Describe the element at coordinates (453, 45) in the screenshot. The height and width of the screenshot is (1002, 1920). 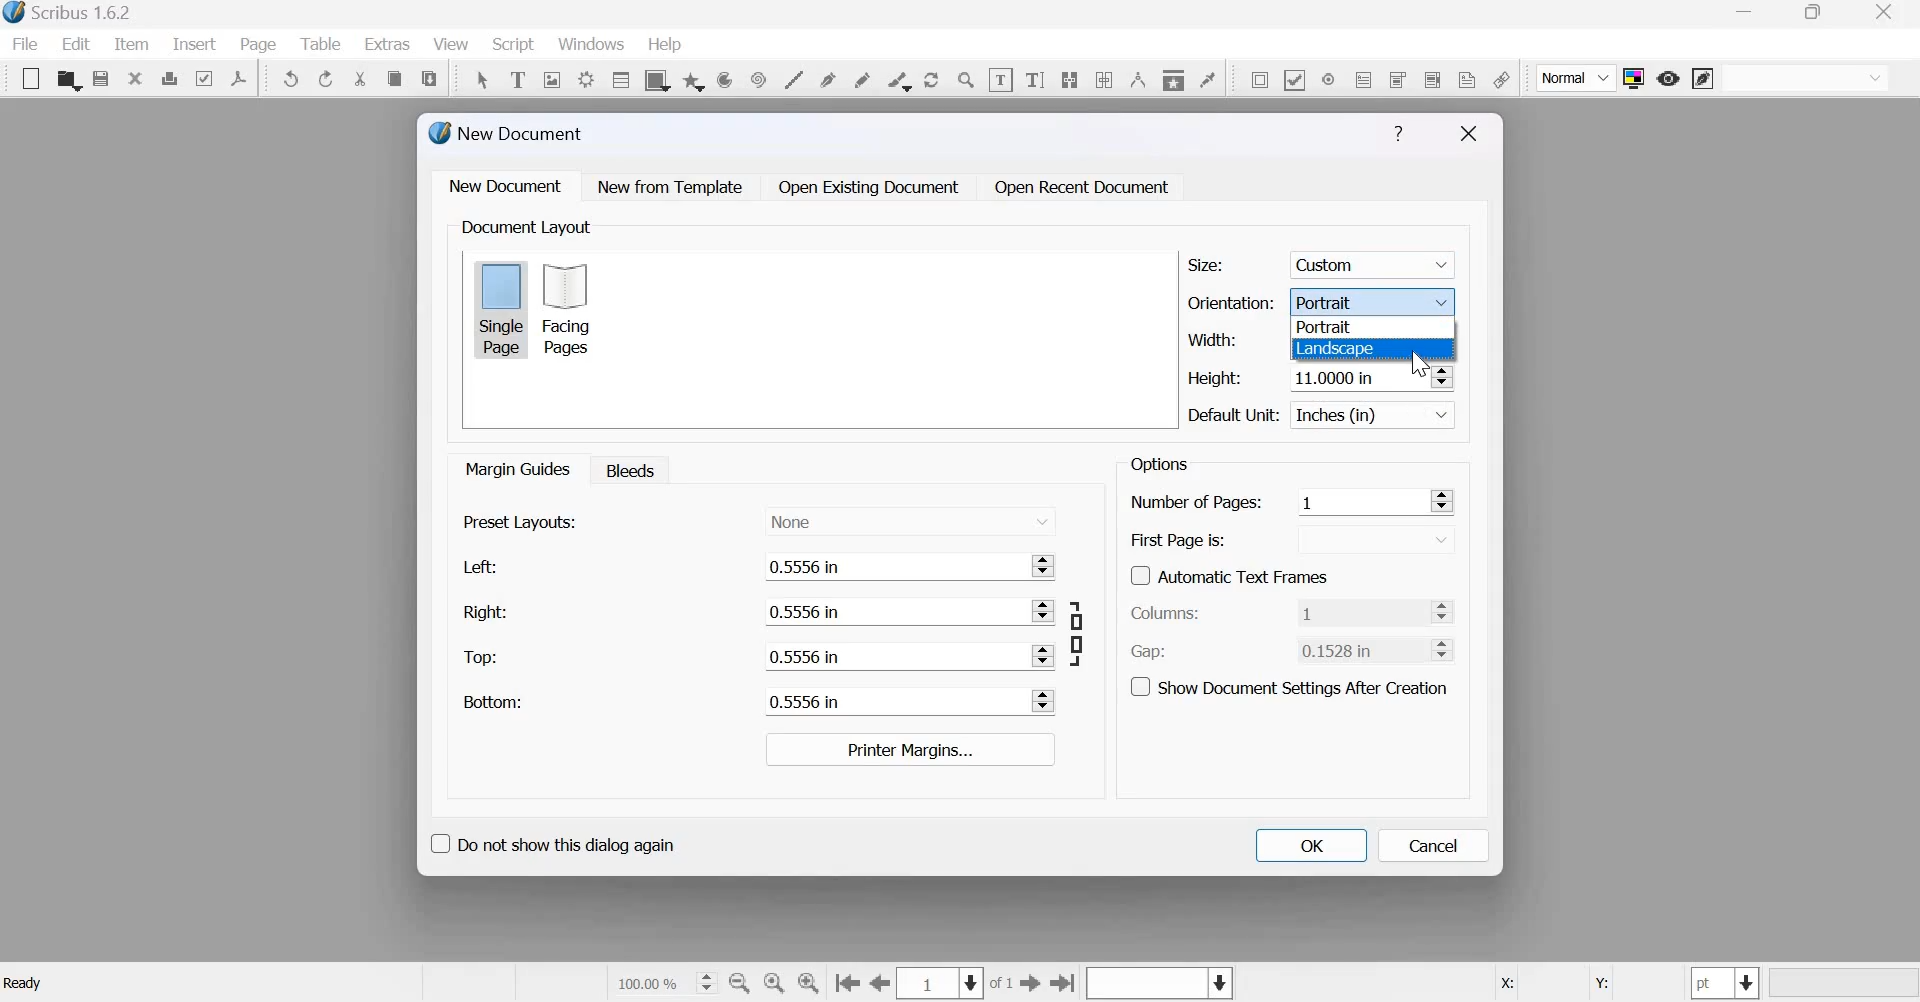
I see `View` at that location.